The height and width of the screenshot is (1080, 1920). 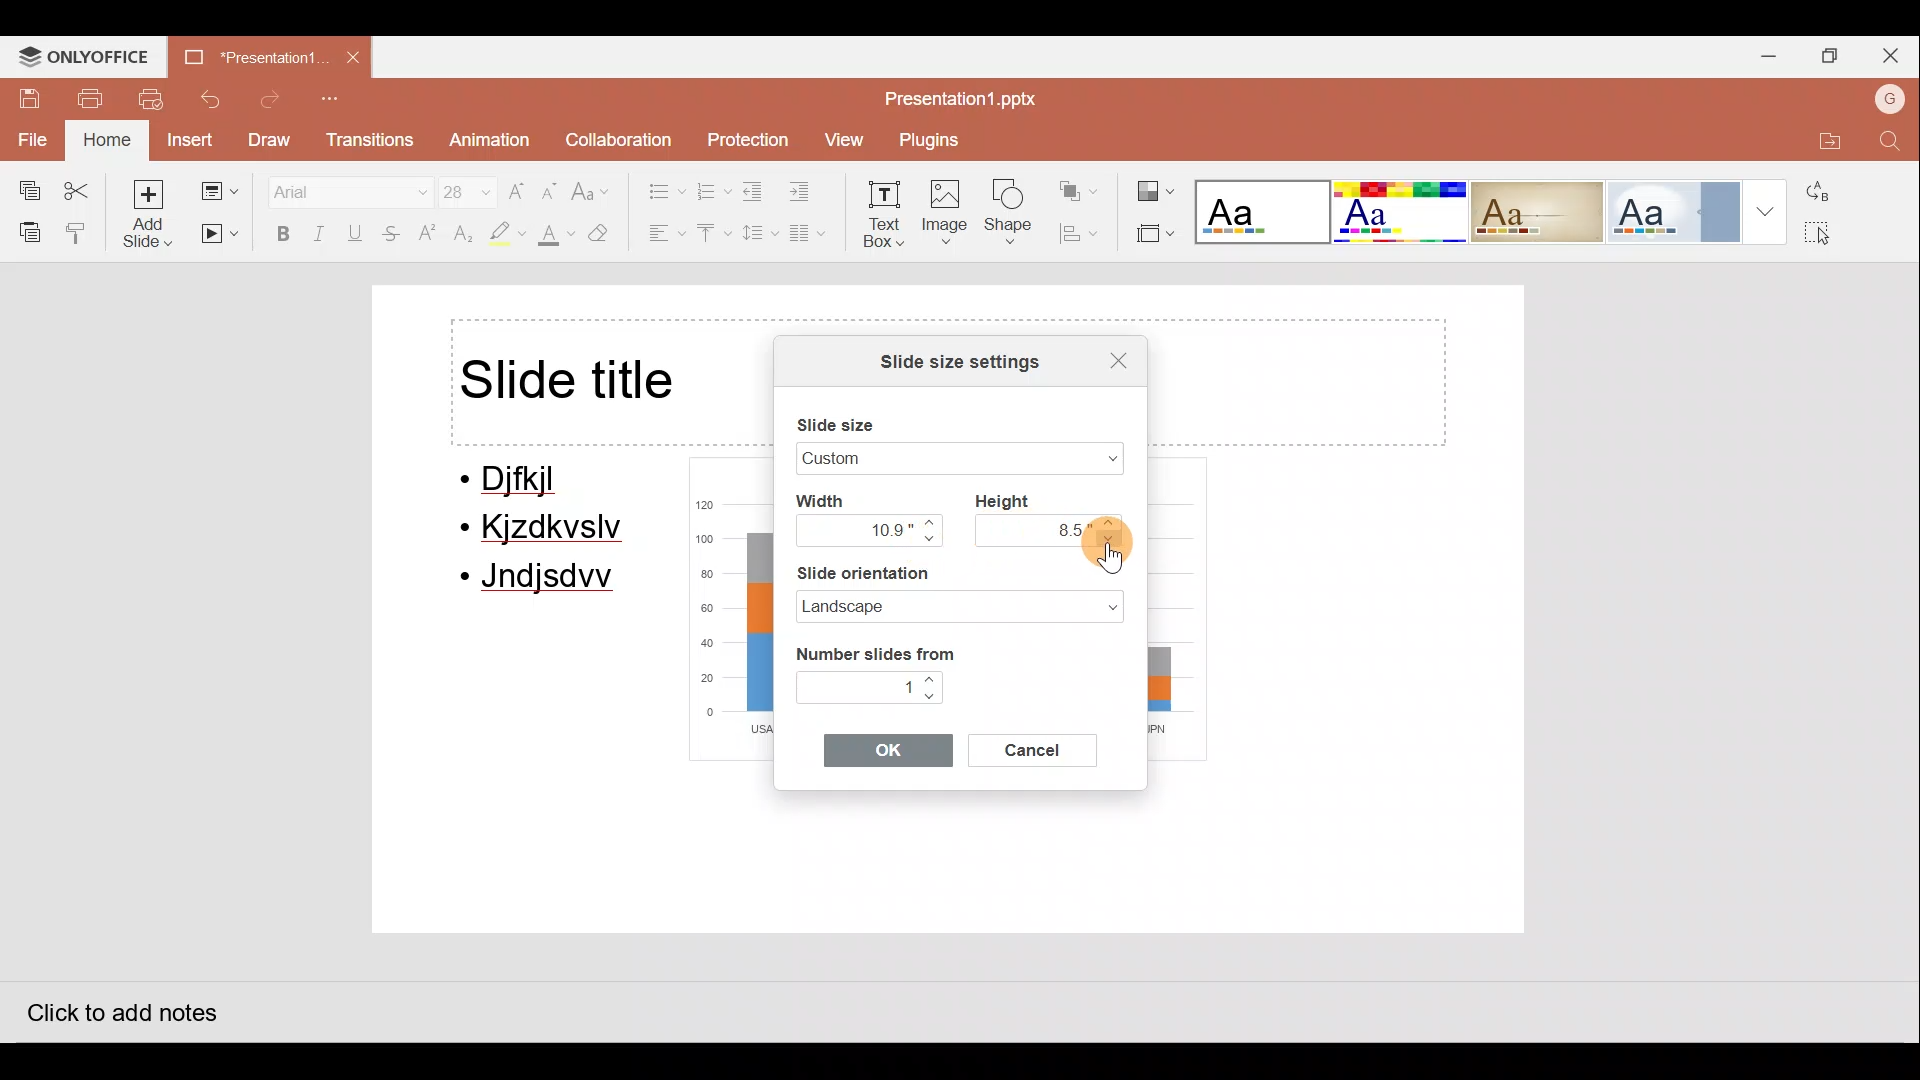 What do you see at coordinates (895, 753) in the screenshot?
I see `OK` at bounding box center [895, 753].